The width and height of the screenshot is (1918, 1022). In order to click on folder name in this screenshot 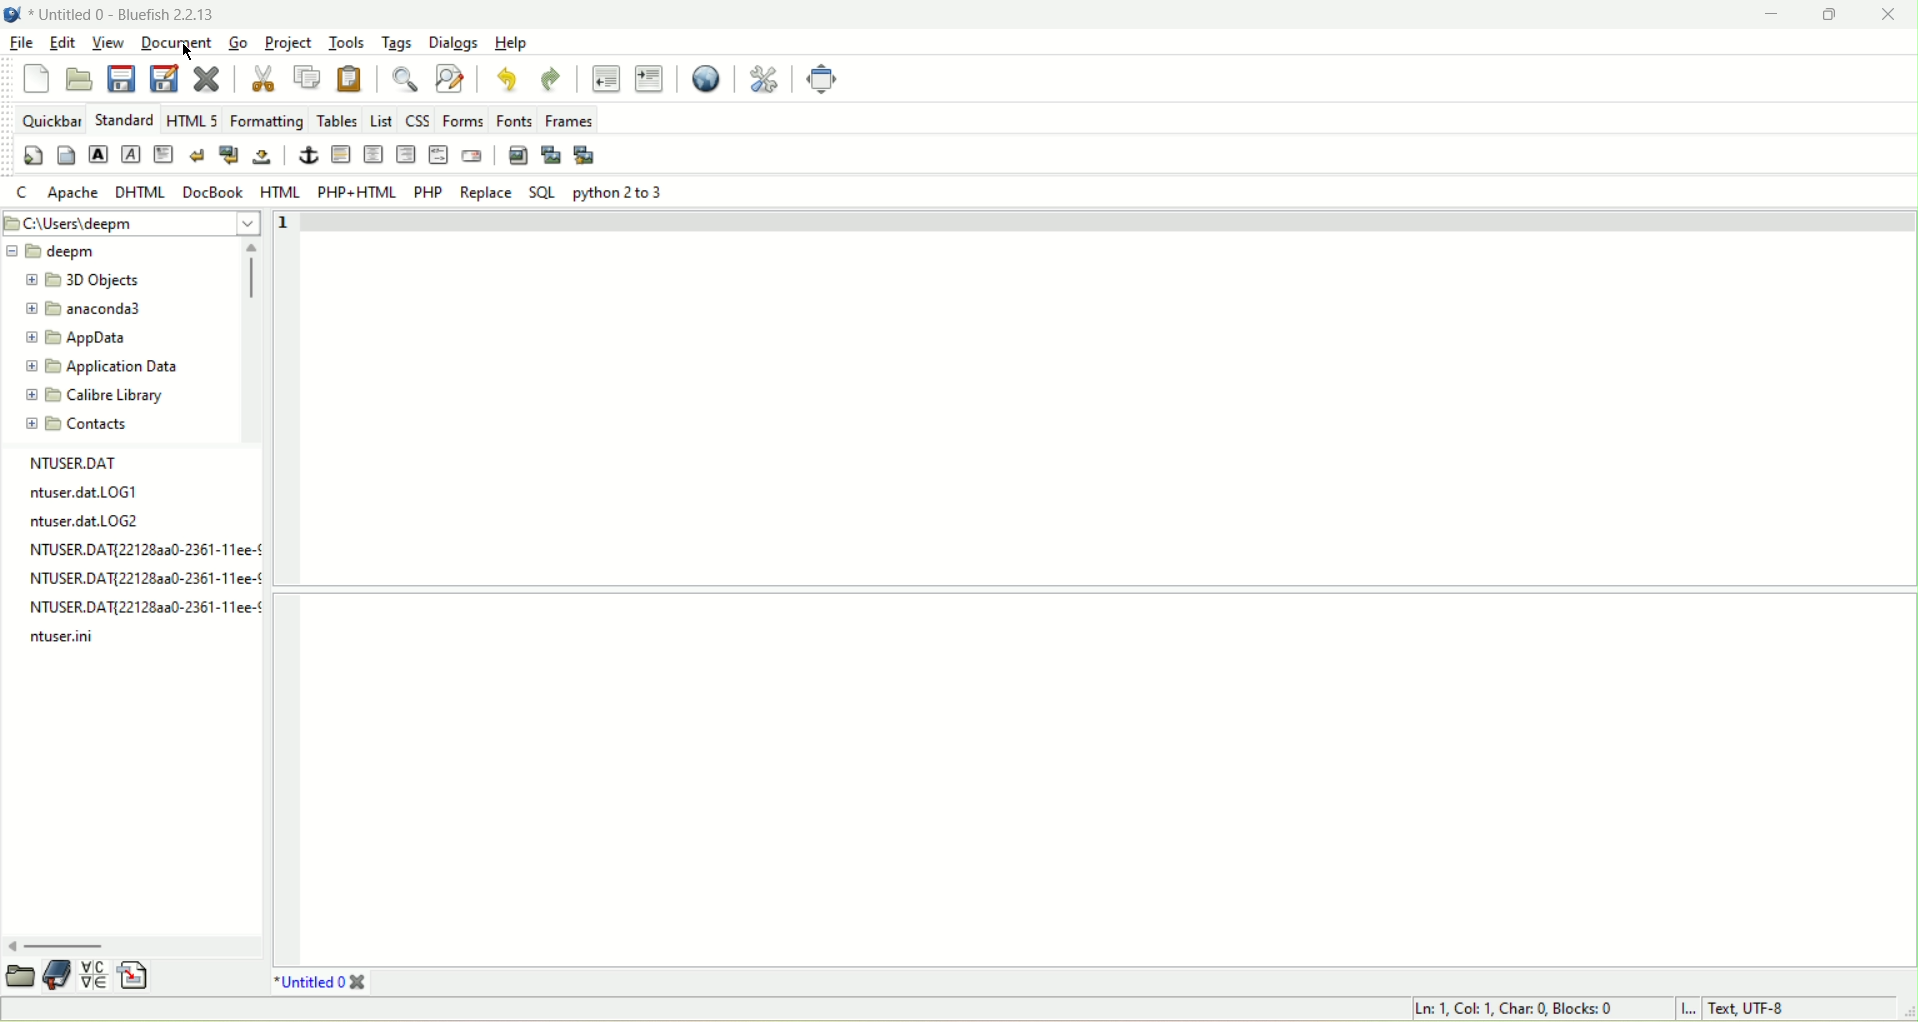, I will do `click(68, 251)`.